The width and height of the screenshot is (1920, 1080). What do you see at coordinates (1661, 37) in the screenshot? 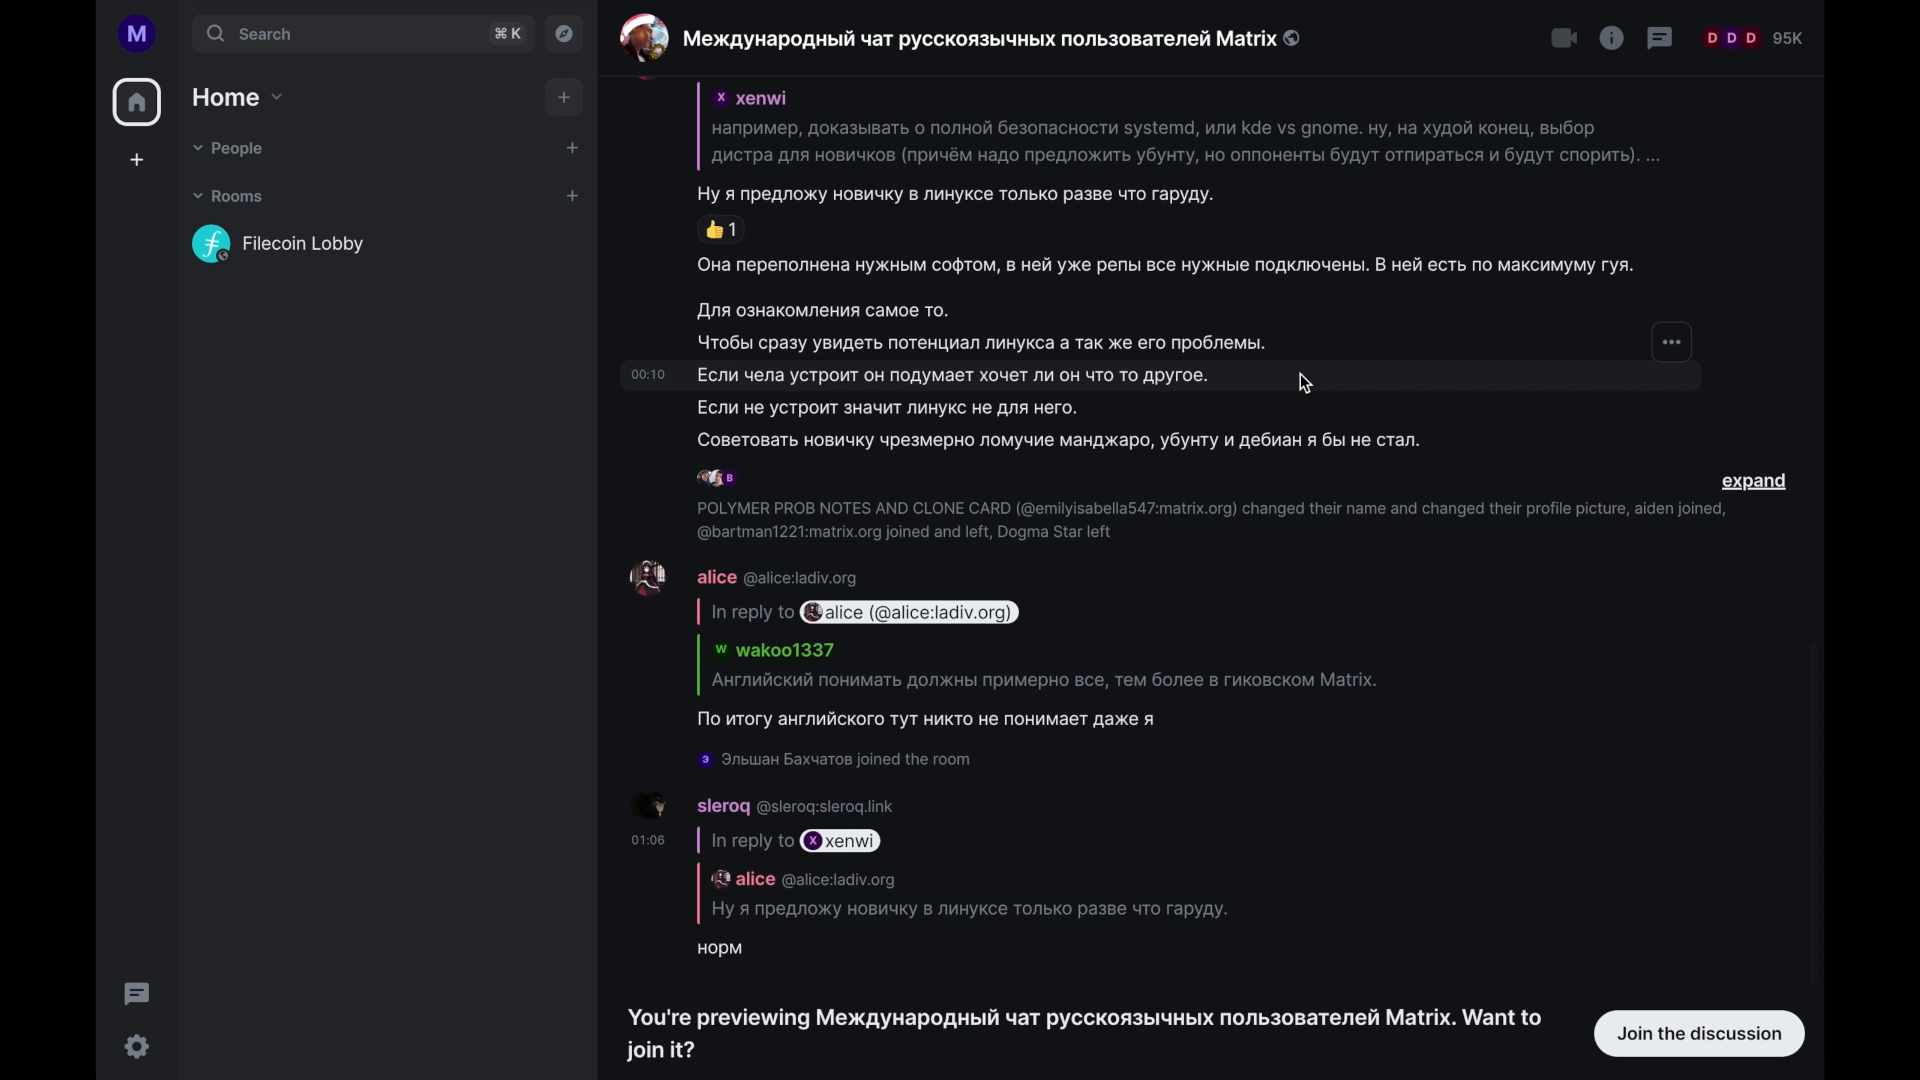
I see `threads` at bounding box center [1661, 37].